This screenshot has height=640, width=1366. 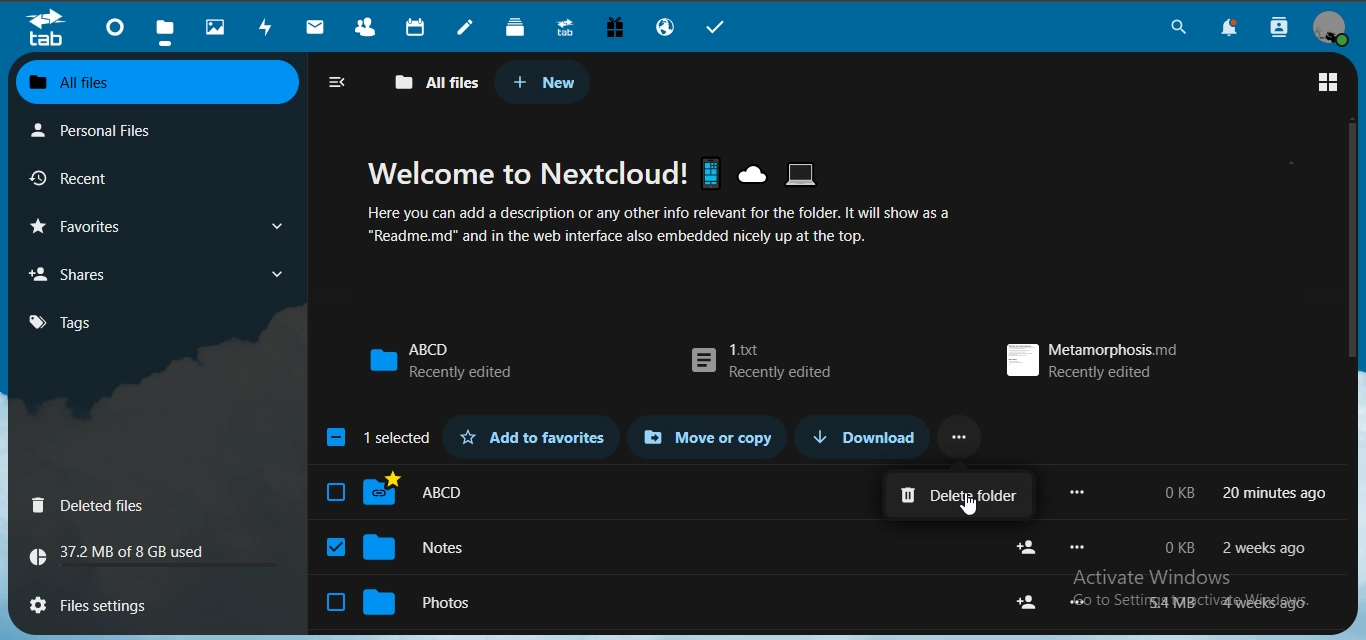 I want to click on photos, so click(x=464, y=599).